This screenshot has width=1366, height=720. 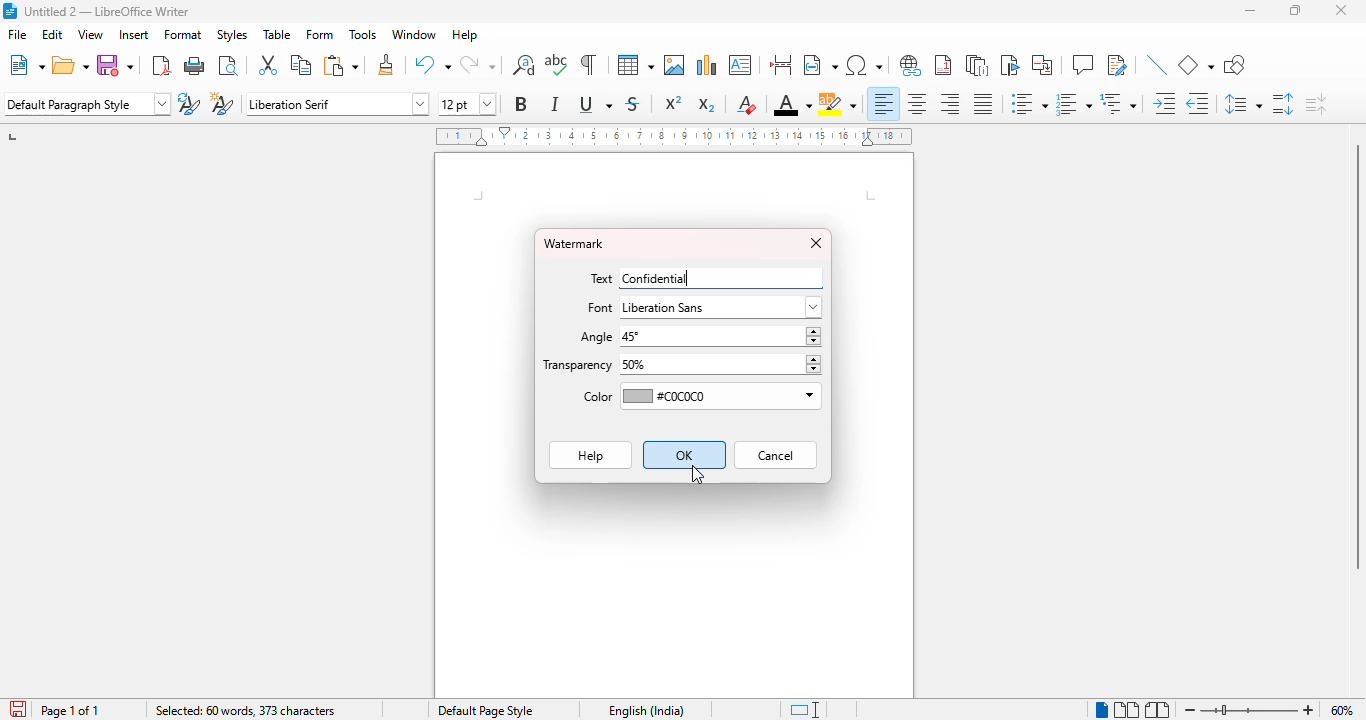 I want to click on typing cursor, so click(x=693, y=276).